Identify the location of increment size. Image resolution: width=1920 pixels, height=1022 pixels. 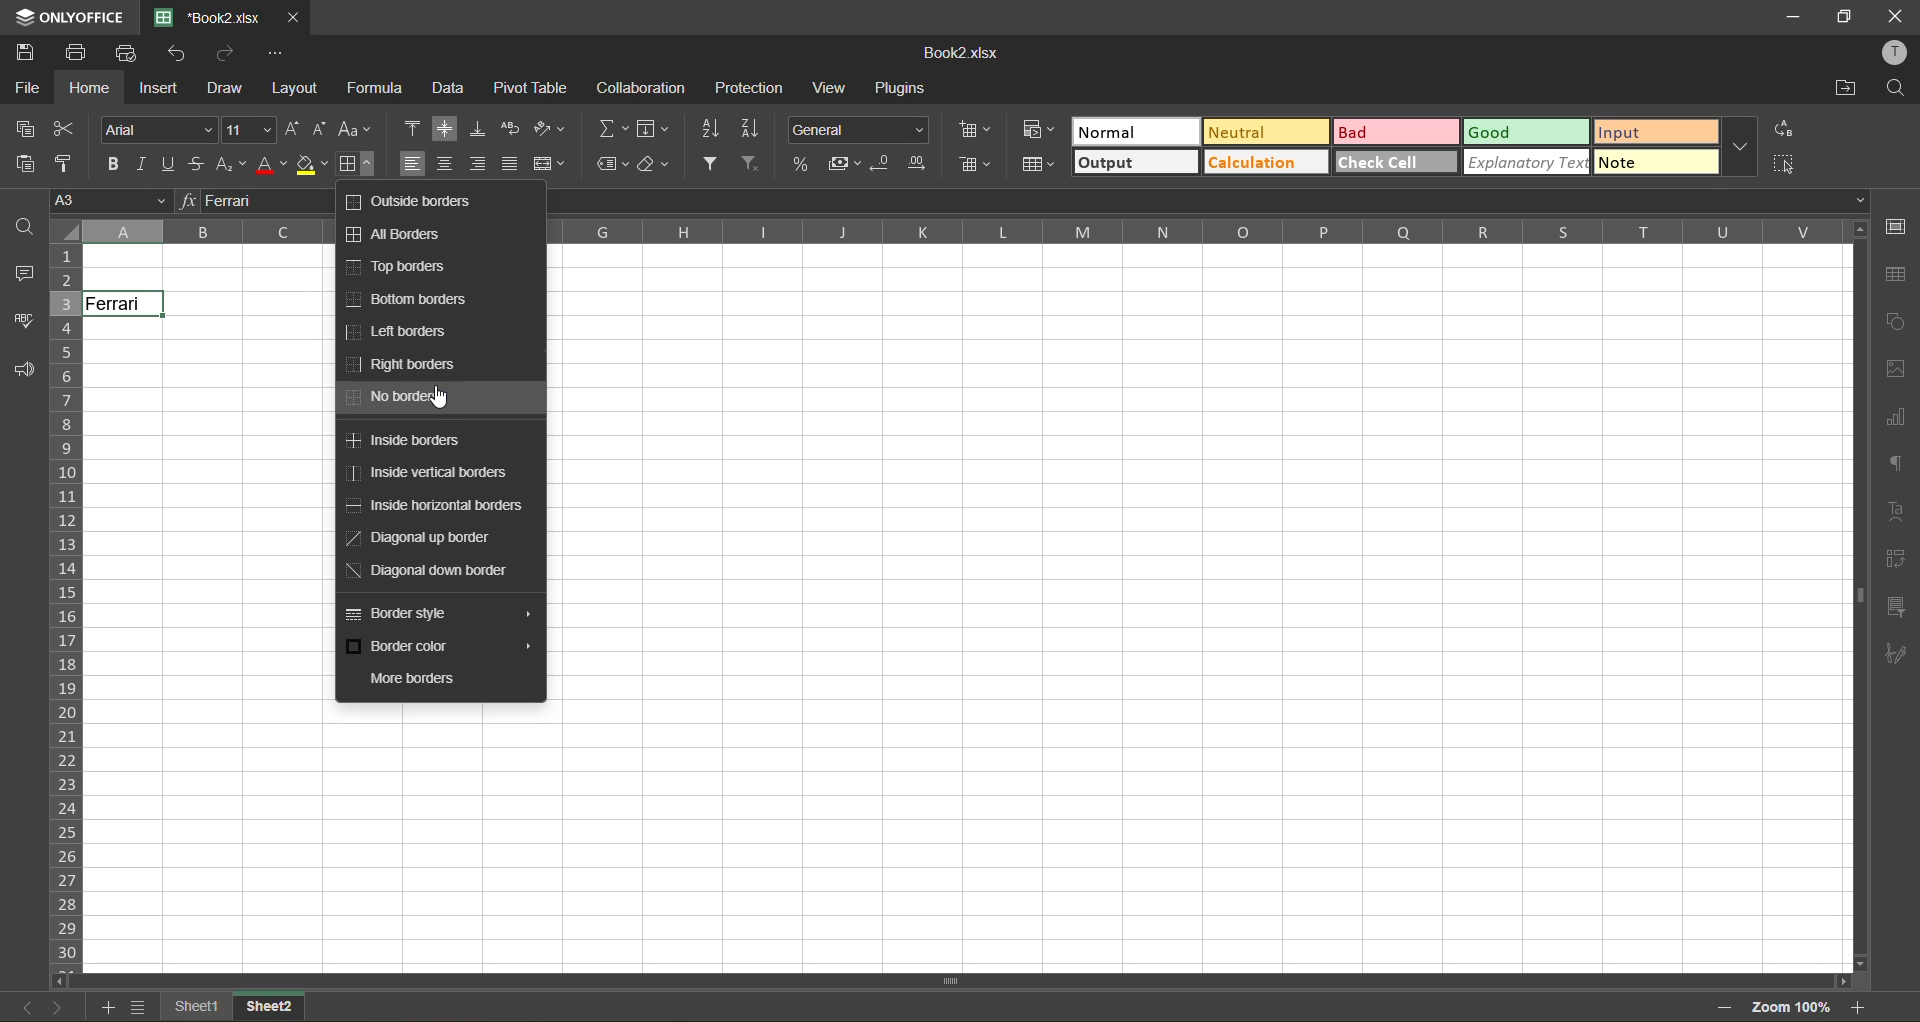
(294, 128).